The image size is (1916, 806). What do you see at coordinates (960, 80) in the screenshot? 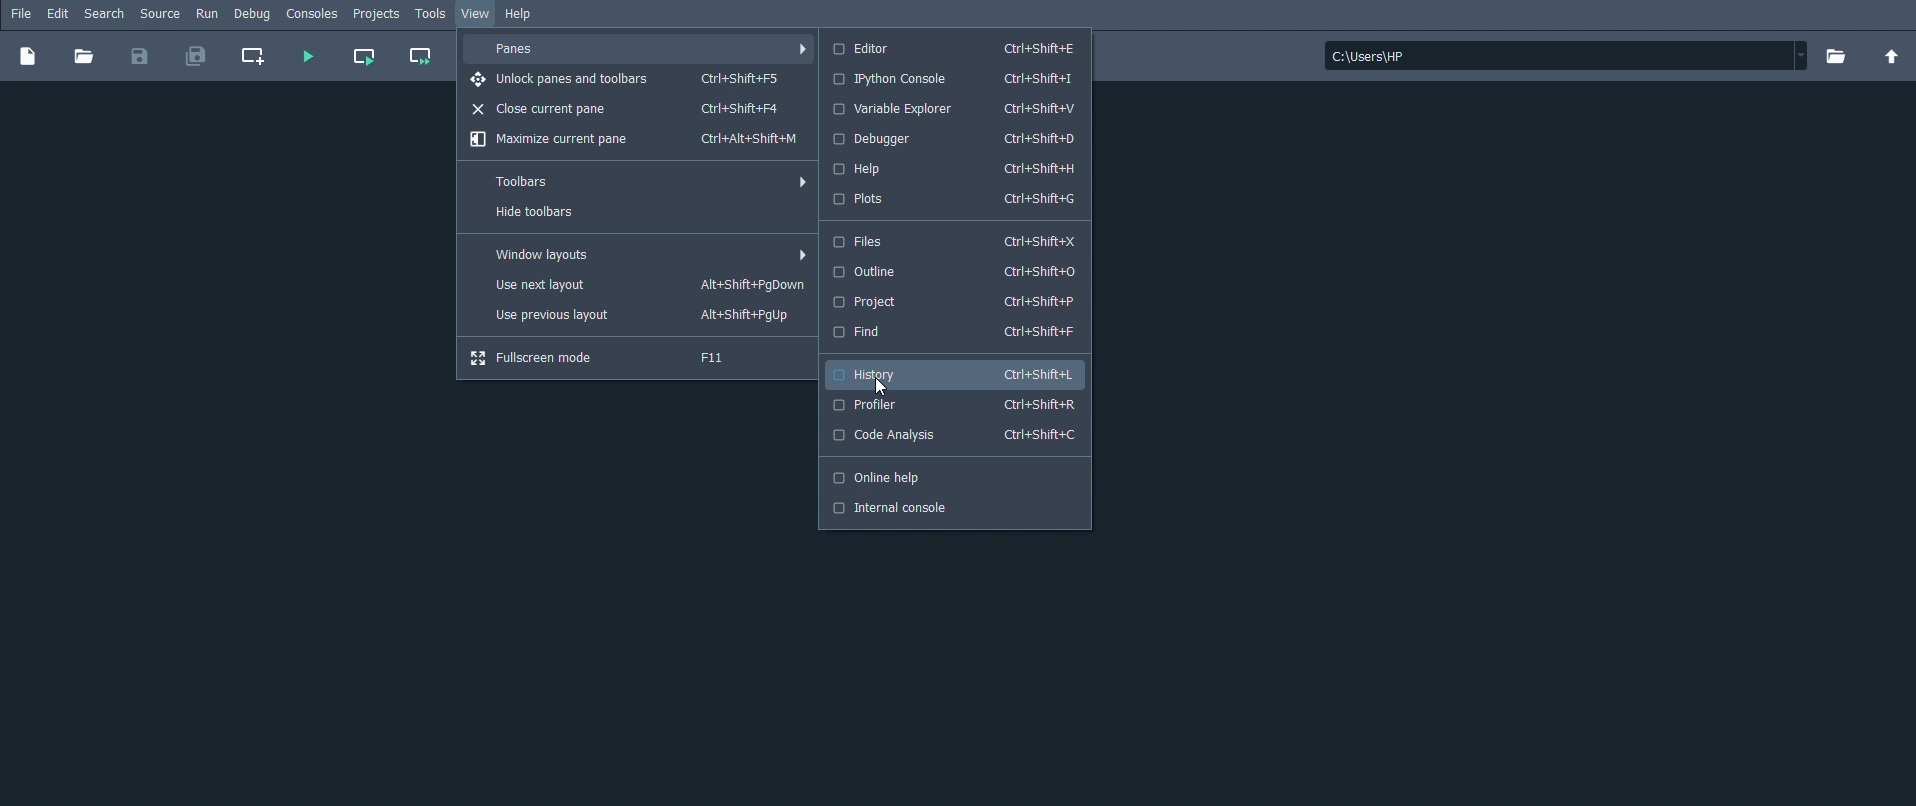
I see `IPython console` at bounding box center [960, 80].